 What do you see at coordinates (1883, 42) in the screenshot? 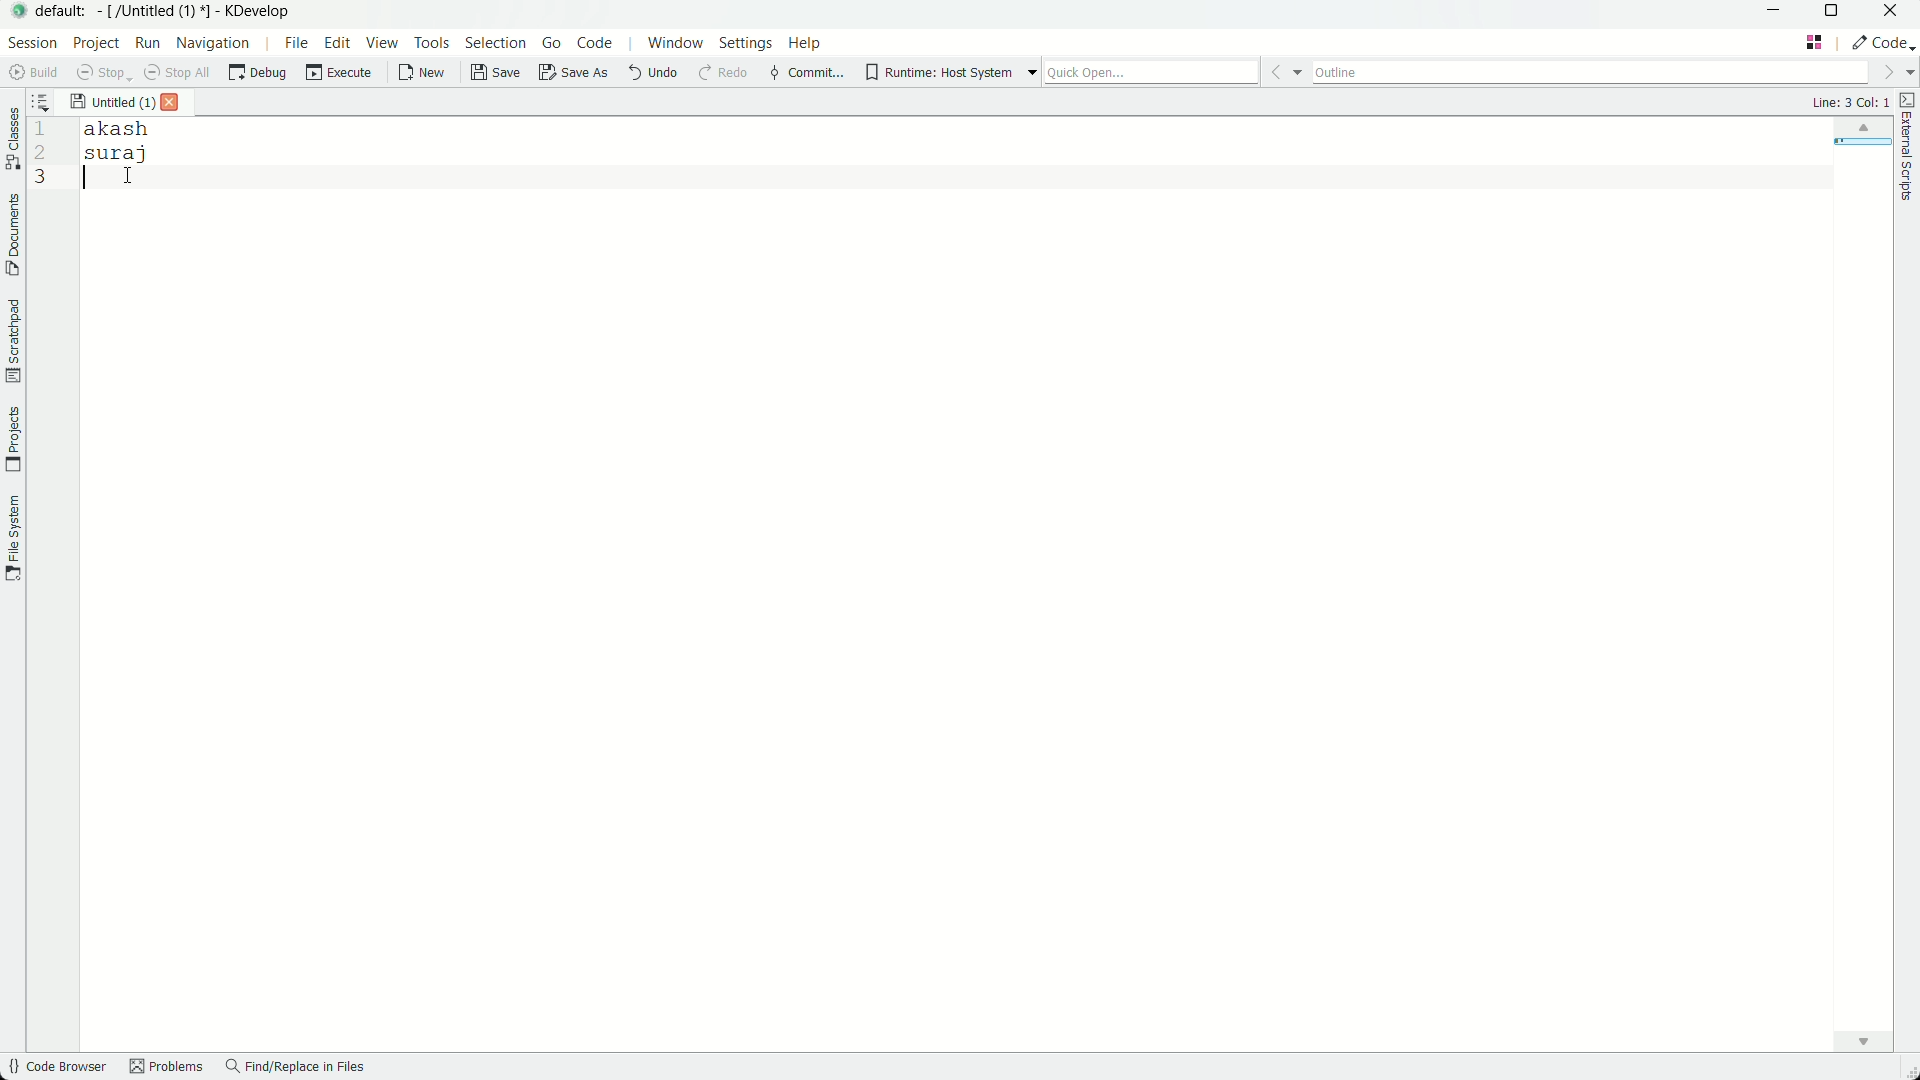
I see `execute actions to change the area` at bounding box center [1883, 42].